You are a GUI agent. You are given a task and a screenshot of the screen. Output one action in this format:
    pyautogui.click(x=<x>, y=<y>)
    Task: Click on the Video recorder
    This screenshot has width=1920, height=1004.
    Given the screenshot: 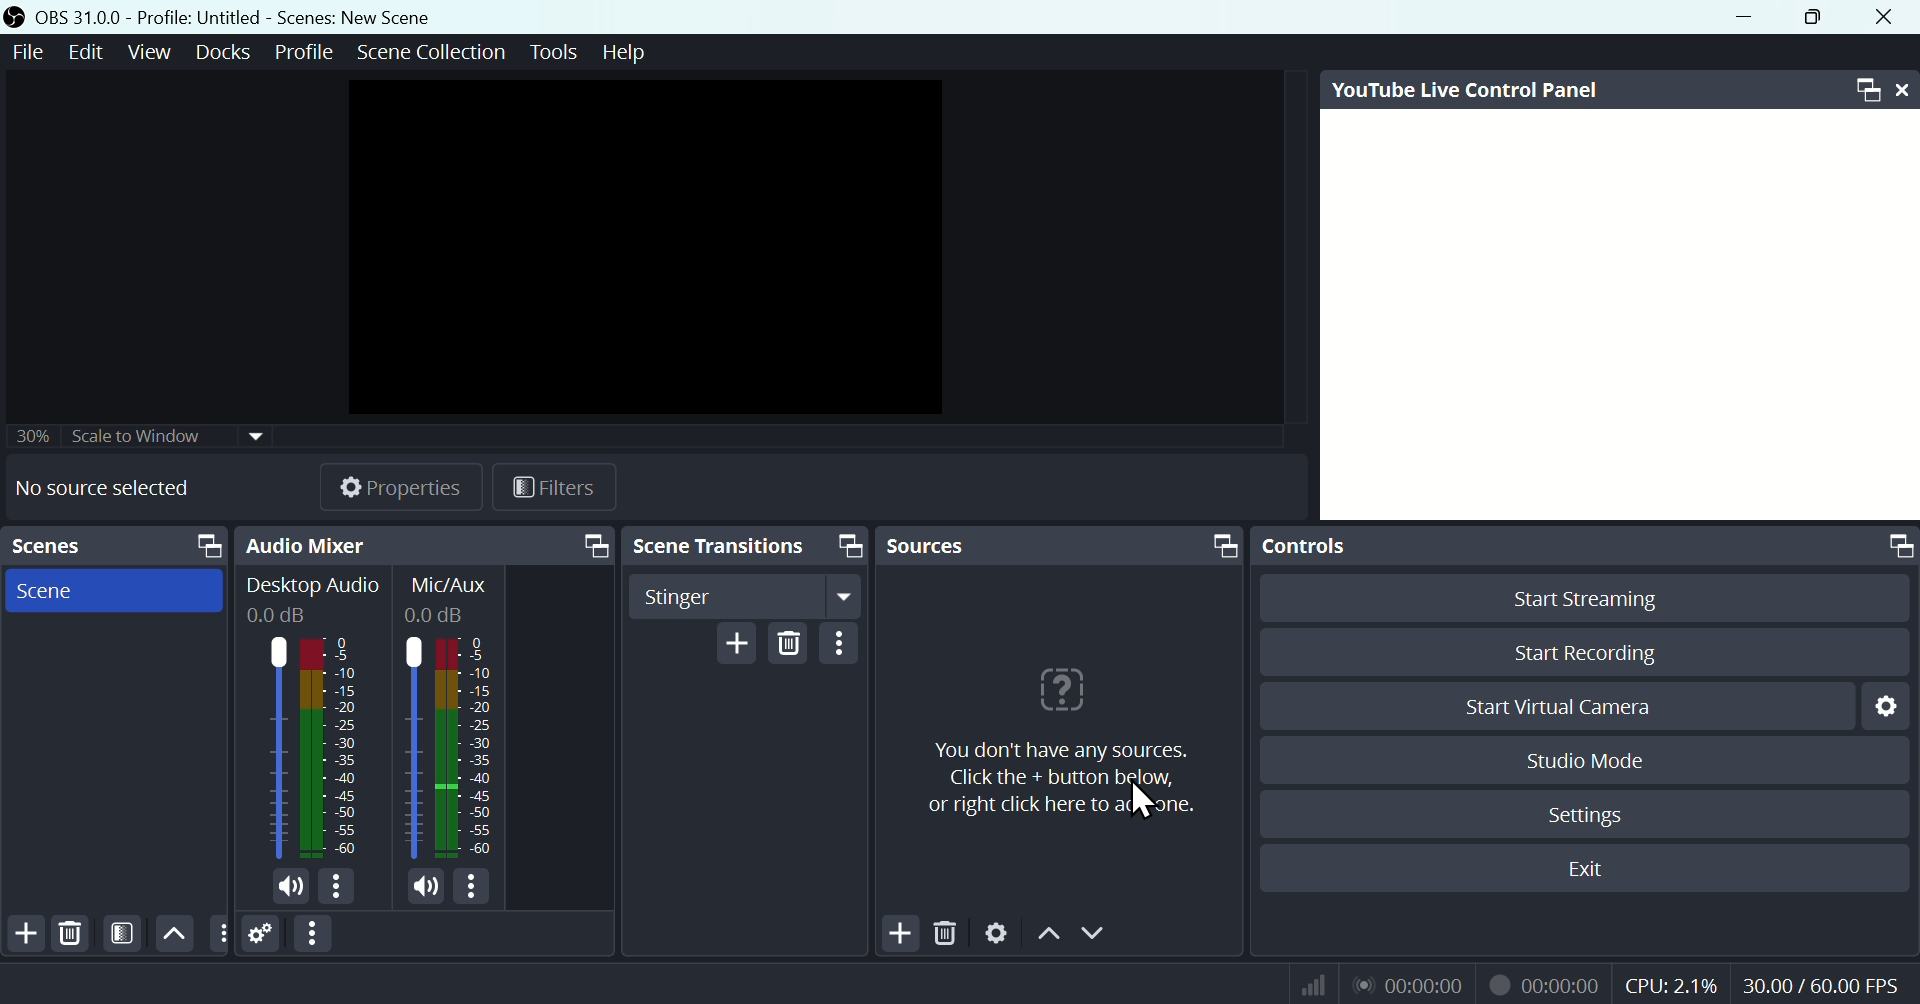 What is the action you would take?
    pyautogui.click(x=1543, y=982)
    